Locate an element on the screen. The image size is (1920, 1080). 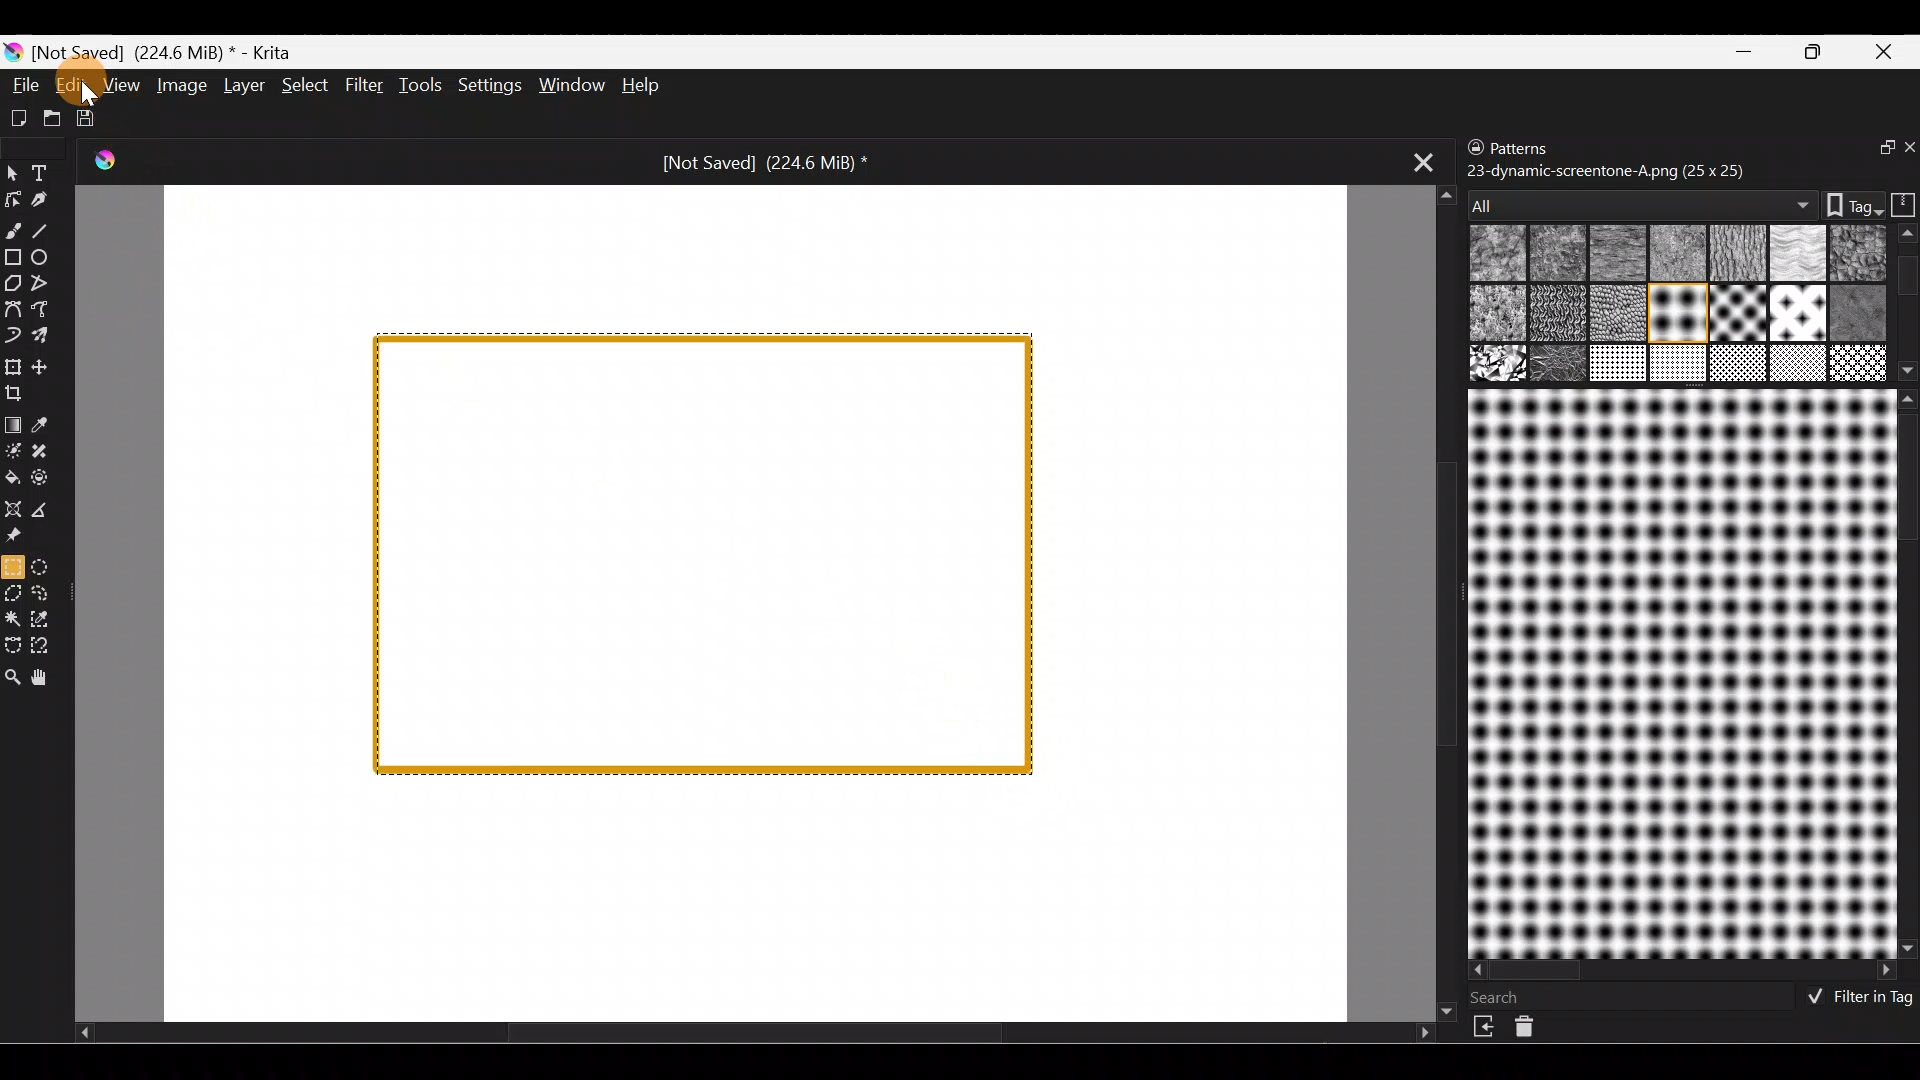
Select is located at coordinates (308, 87).